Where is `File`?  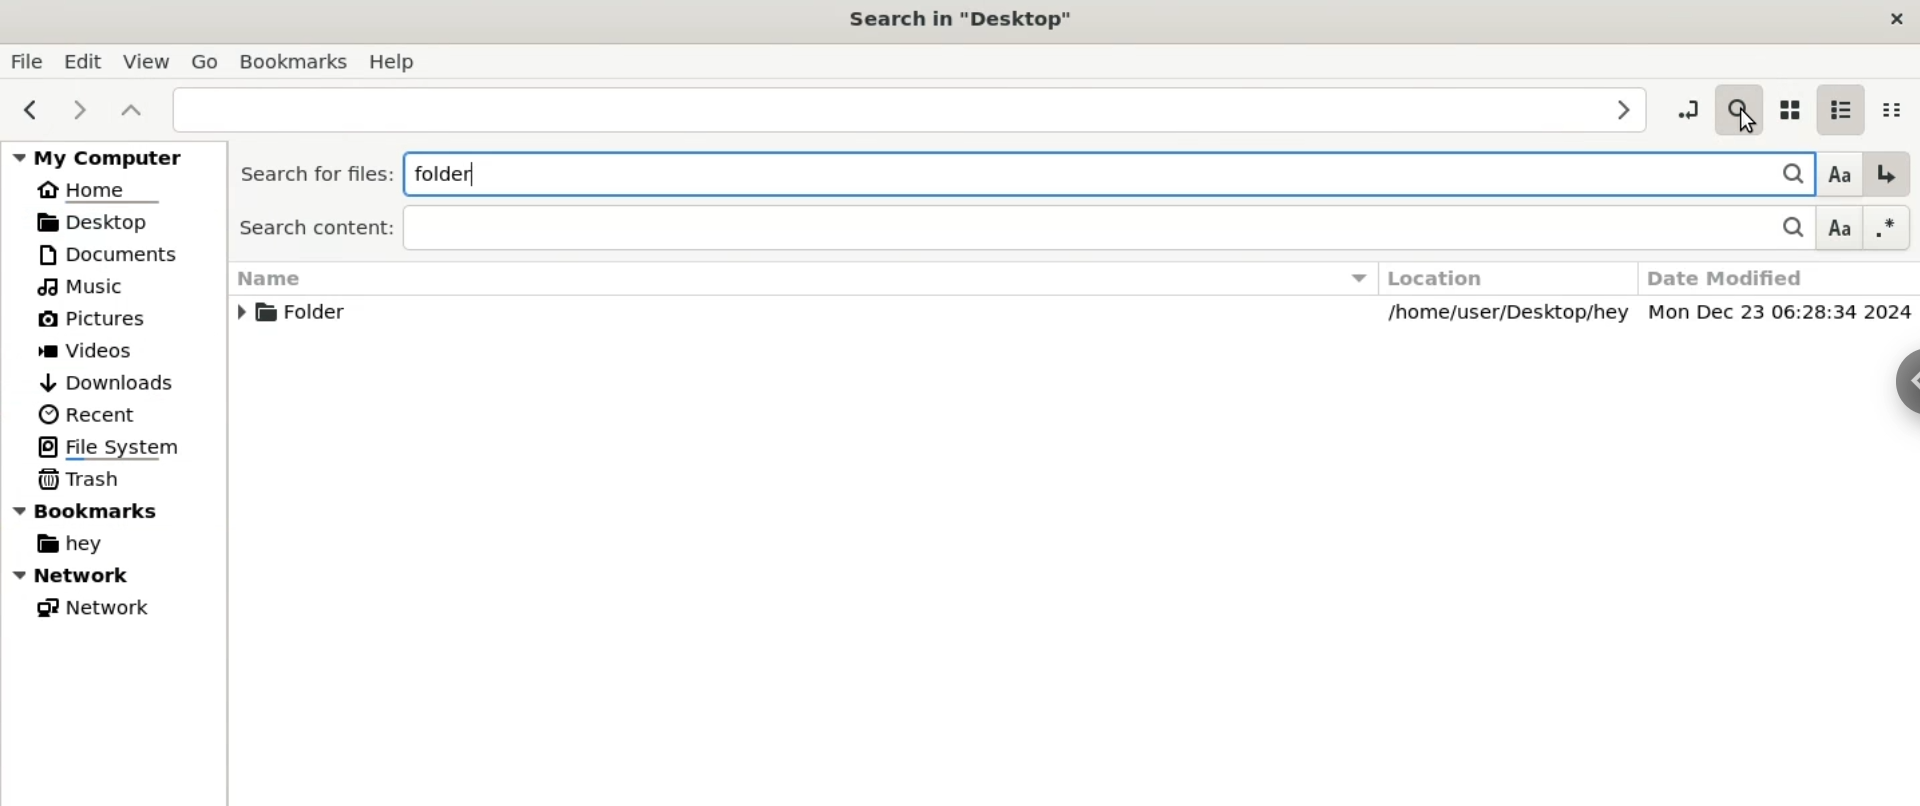 File is located at coordinates (26, 60).